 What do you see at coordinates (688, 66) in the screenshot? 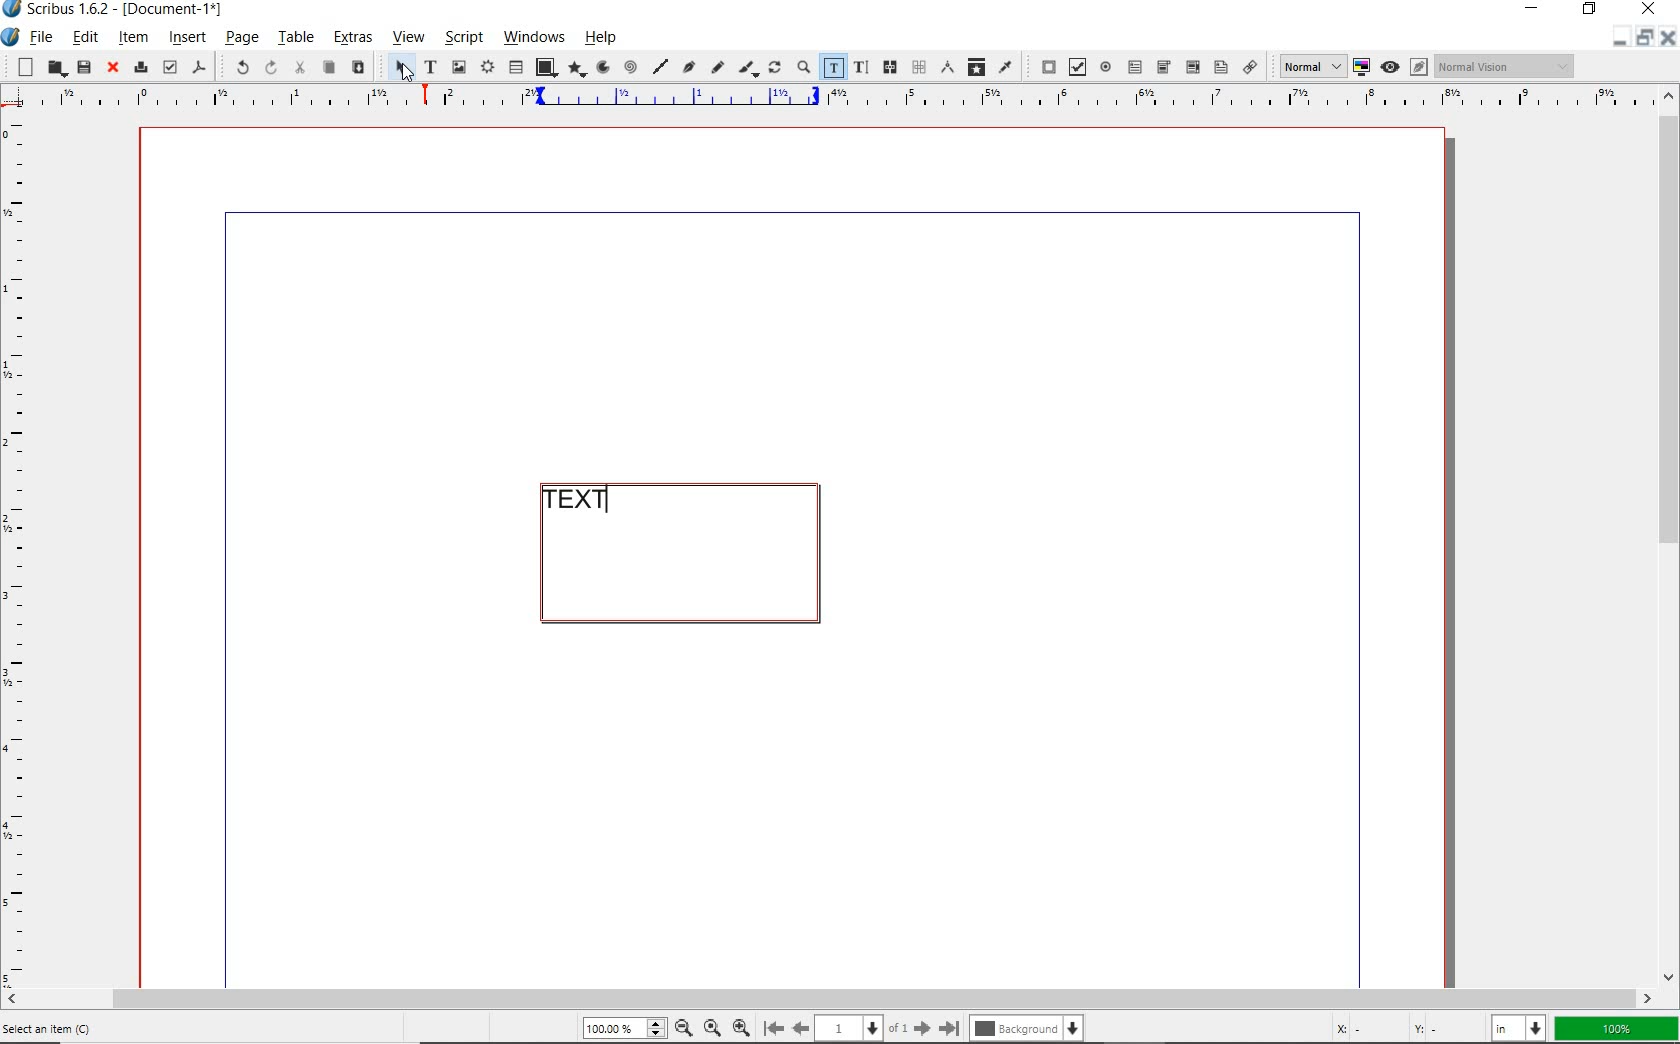
I see `Bezier curve` at bounding box center [688, 66].